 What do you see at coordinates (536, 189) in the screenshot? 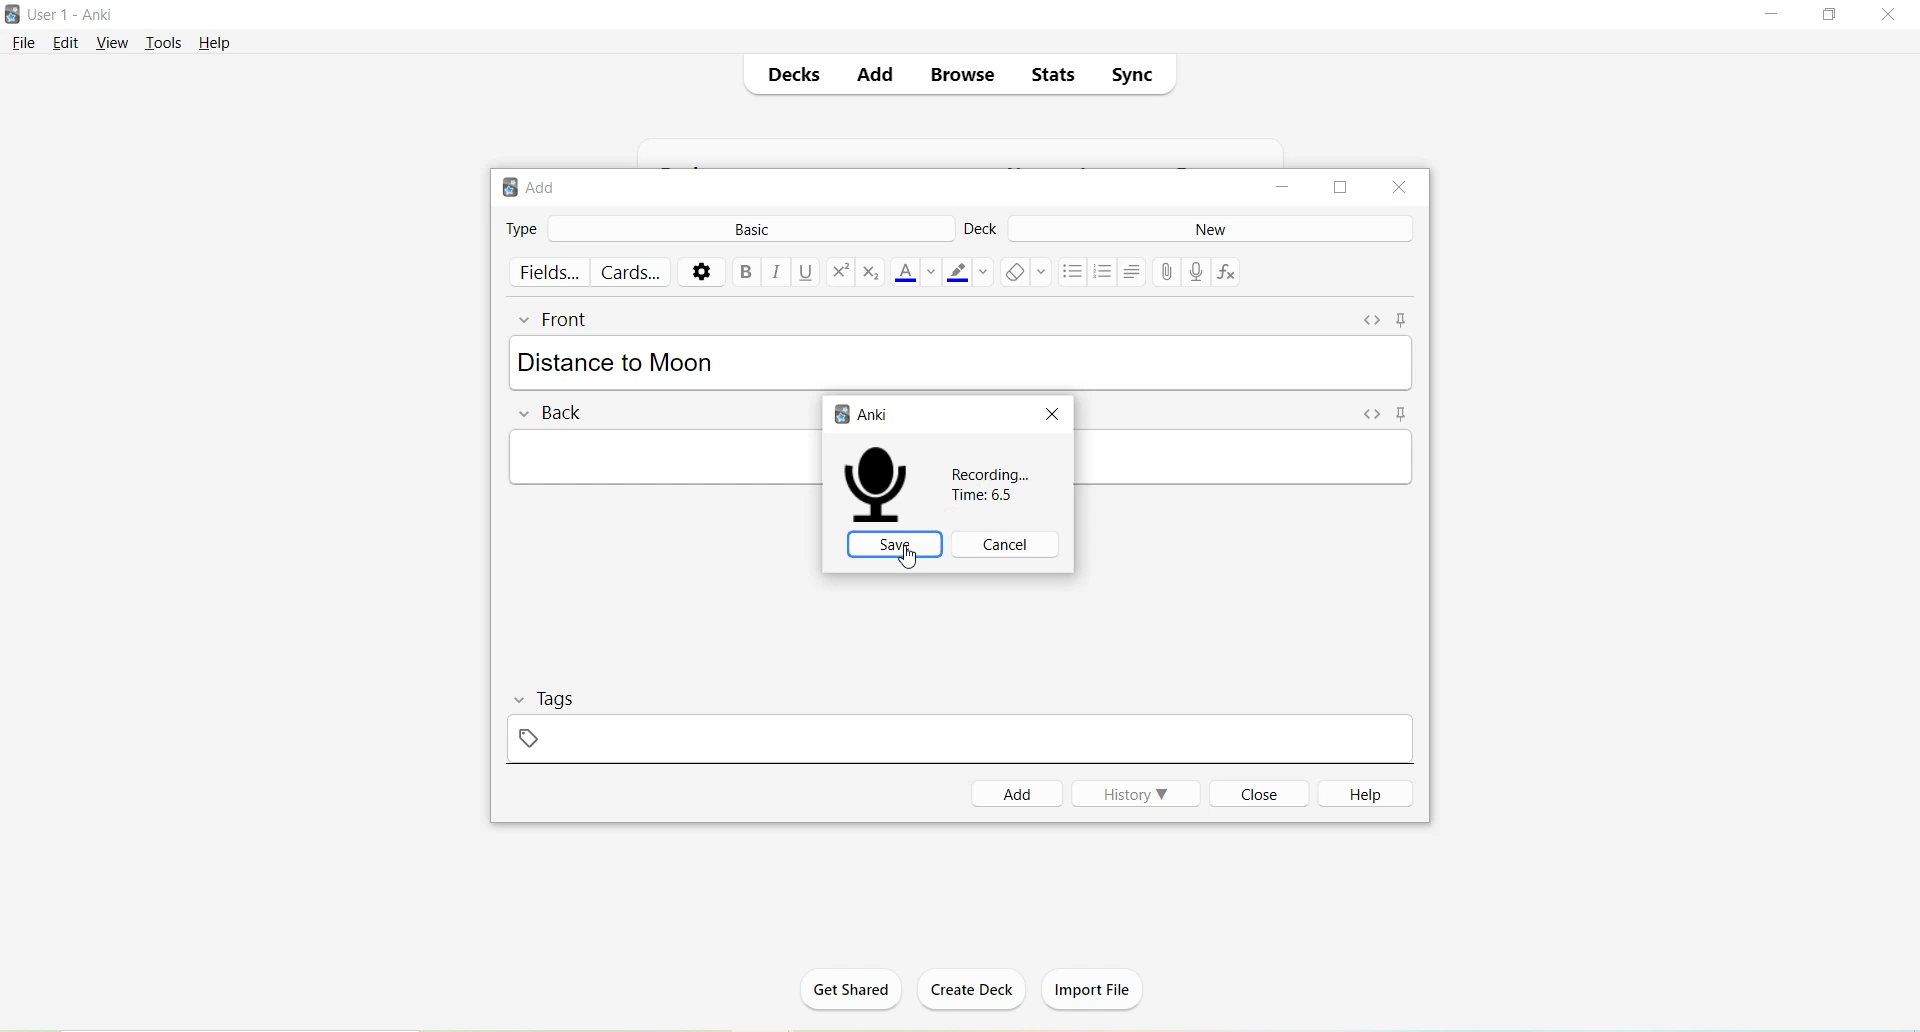
I see `Add` at bounding box center [536, 189].